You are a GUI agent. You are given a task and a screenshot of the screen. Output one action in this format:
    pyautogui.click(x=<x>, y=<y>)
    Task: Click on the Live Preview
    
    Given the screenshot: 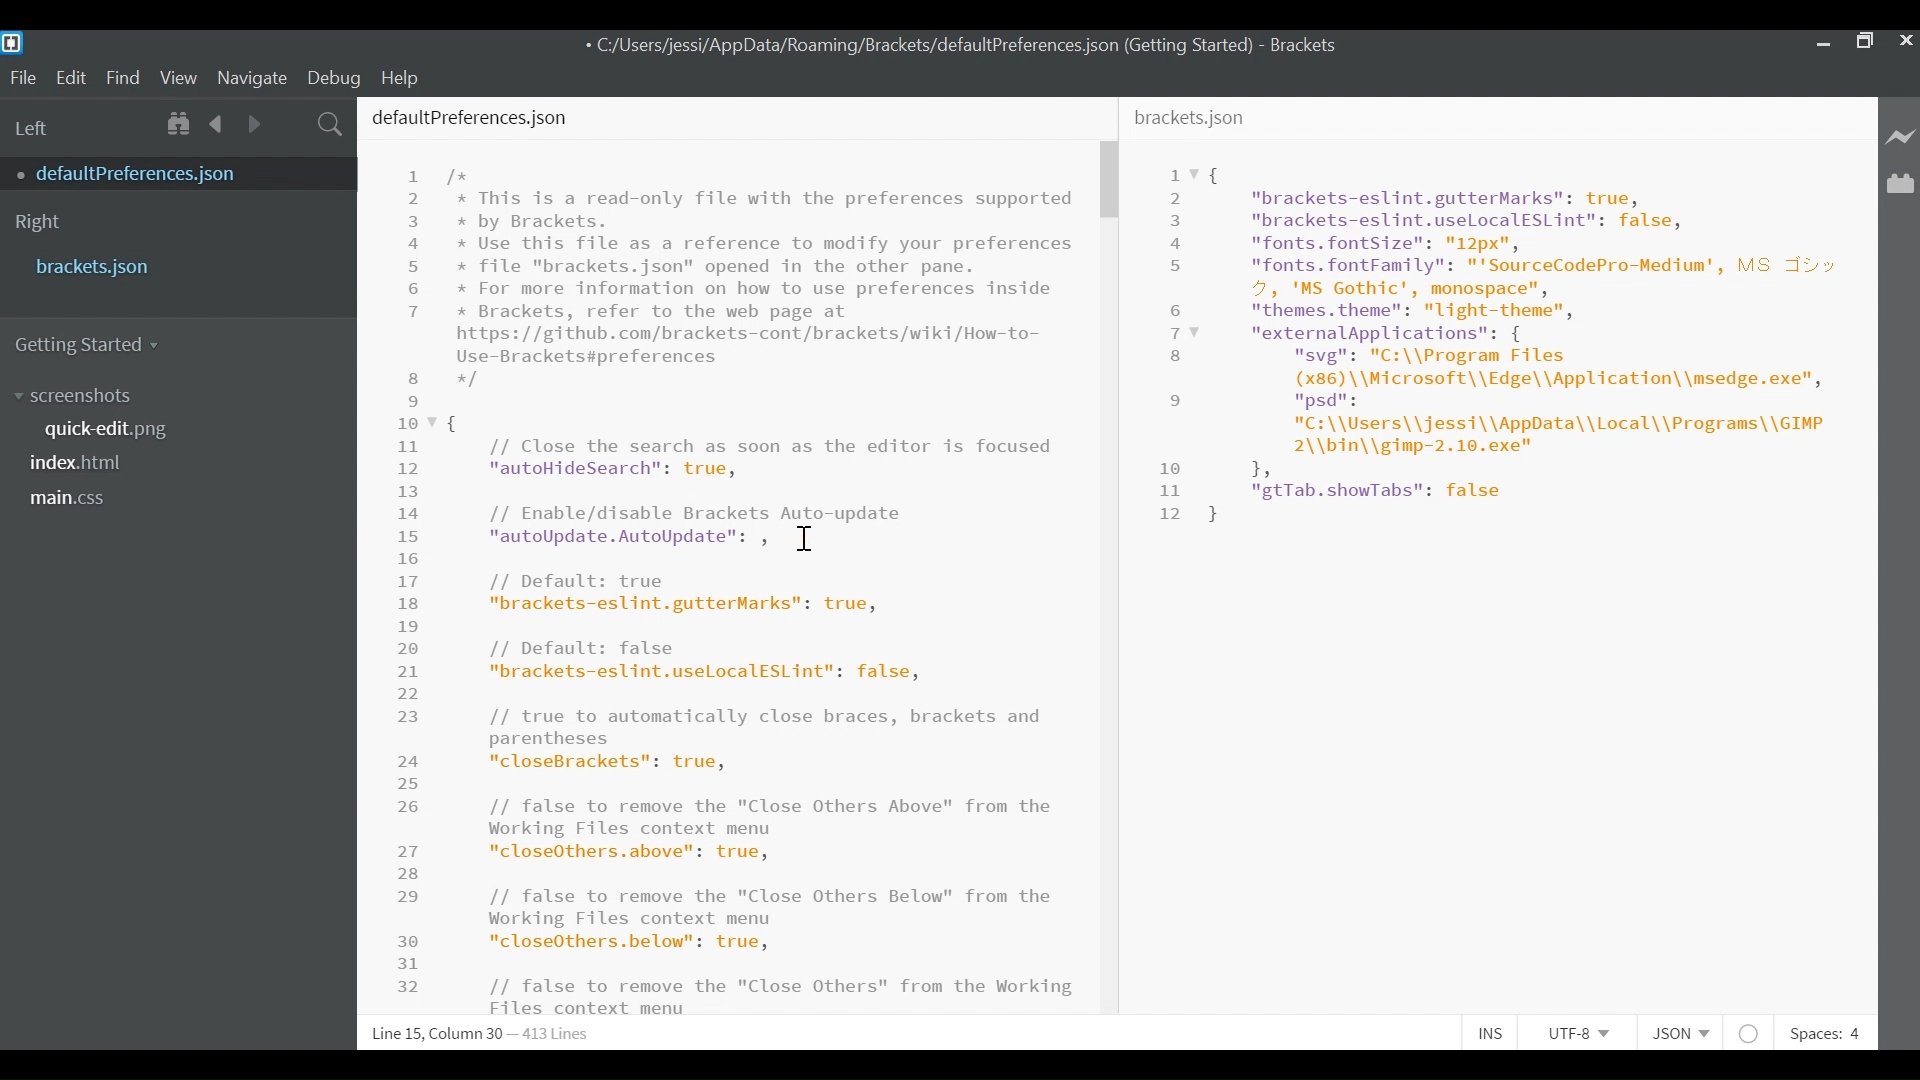 What is the action you would take?
    pyautogui.click(x=1898, y=135)
    